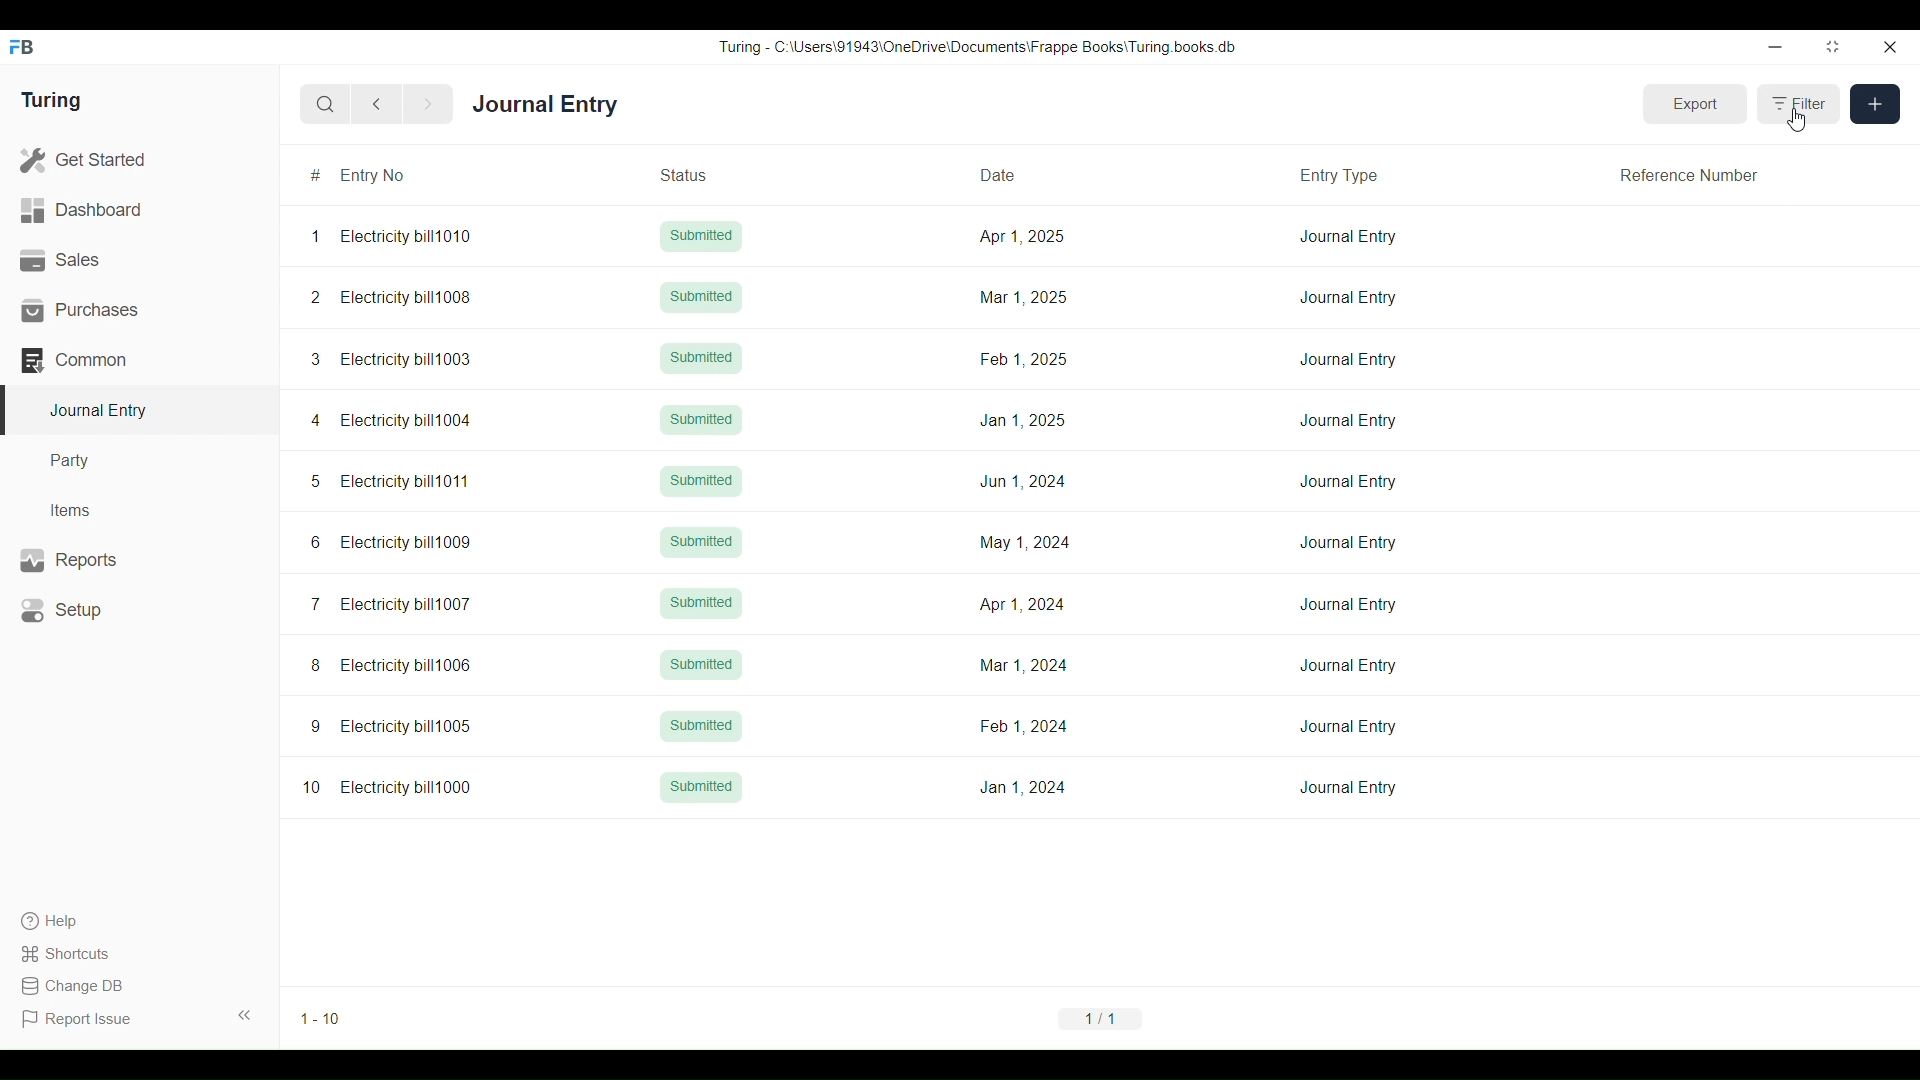 The image size is (1920, 1080). Describe the element at coordinates (707, 174) in the screenshot. I see `Status` at that location.